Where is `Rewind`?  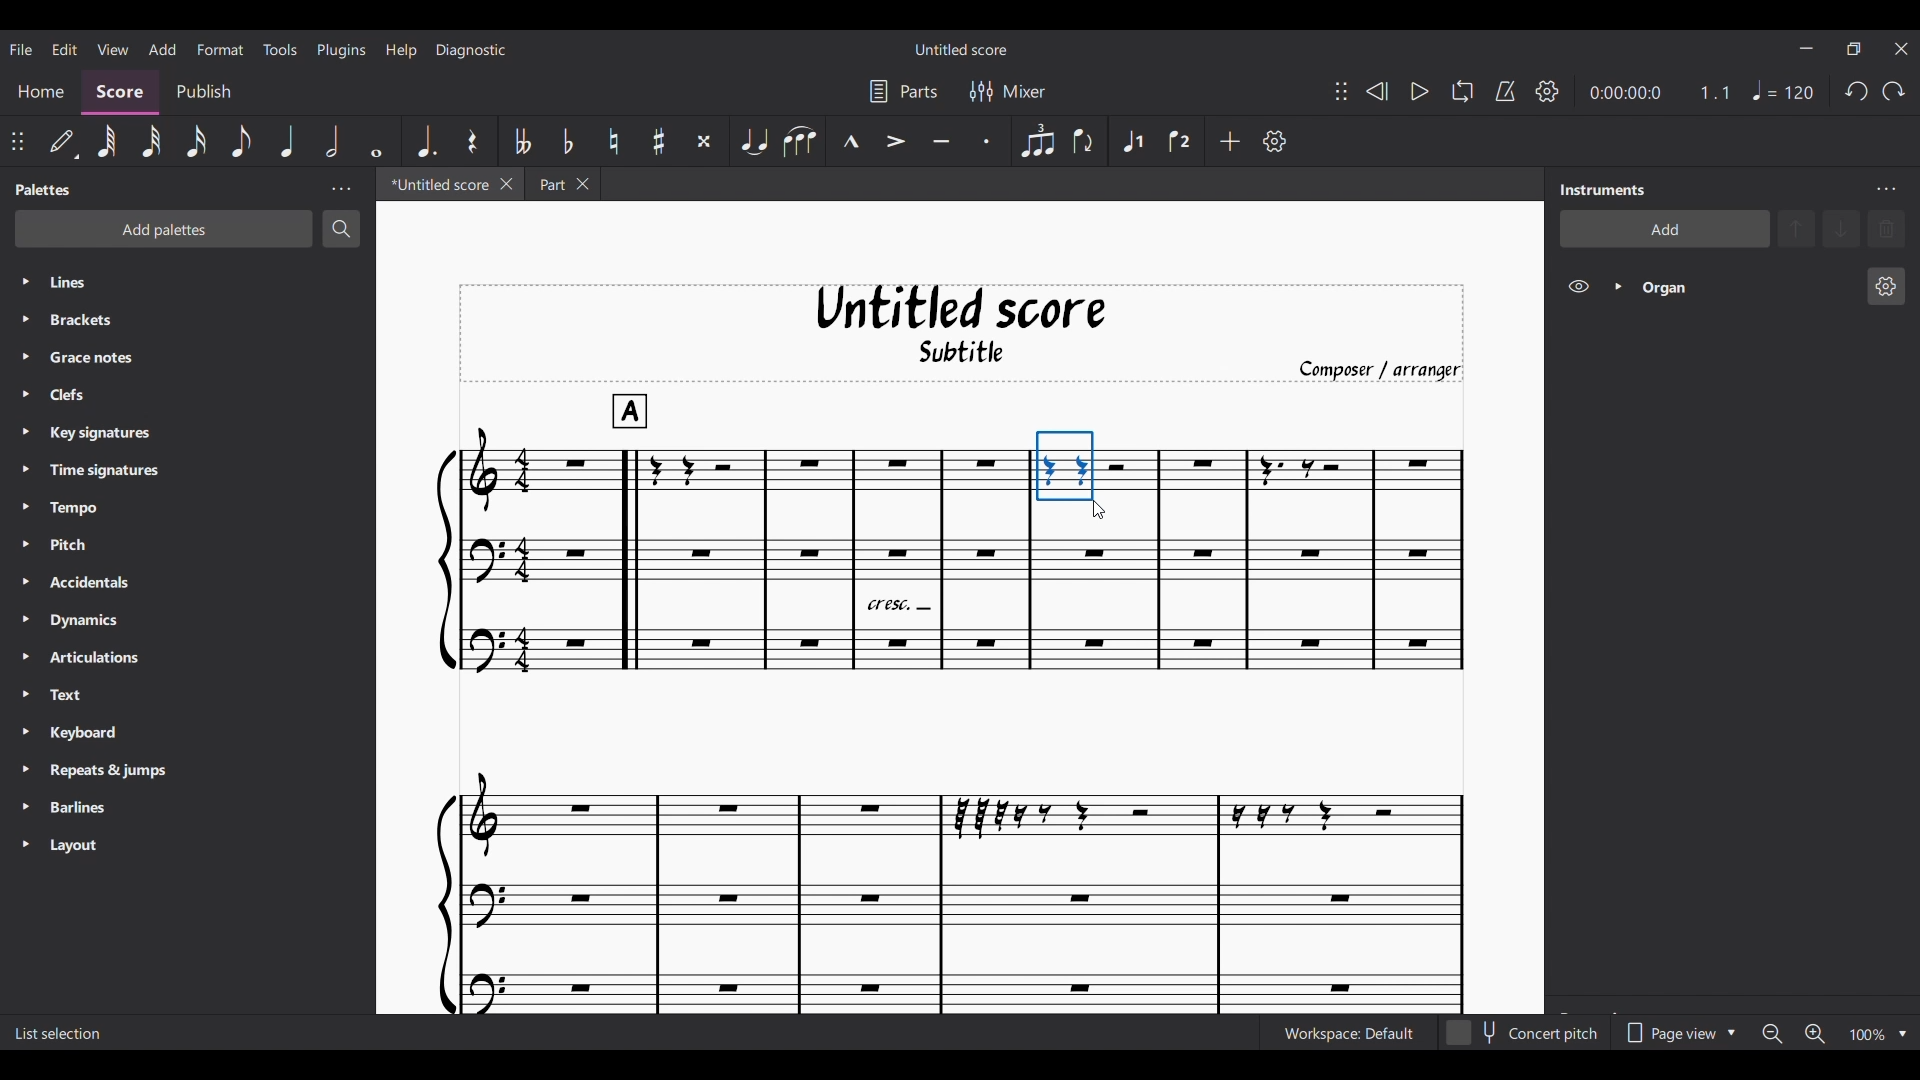 Rewind is located at coordinates (1378, 91).